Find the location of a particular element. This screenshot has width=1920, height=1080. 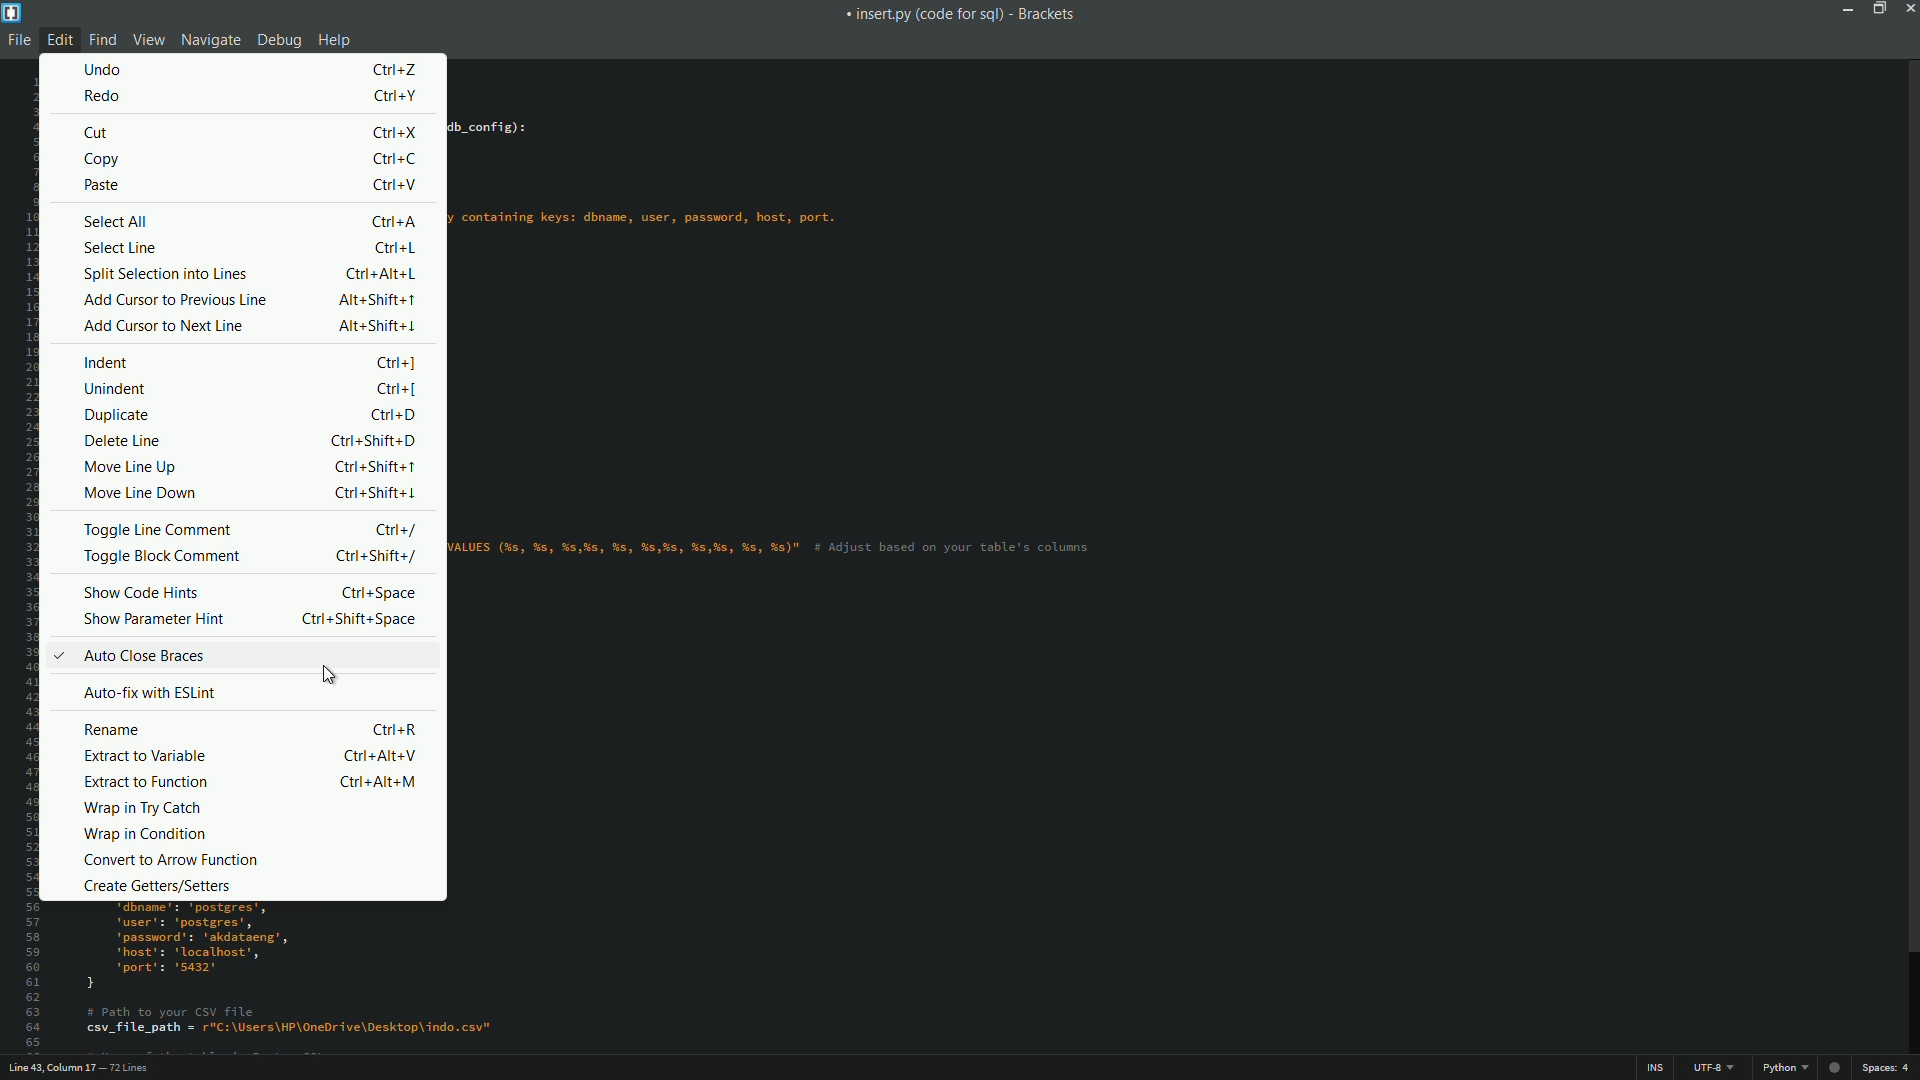

toggle block comment is located at coordinates (160, 556).